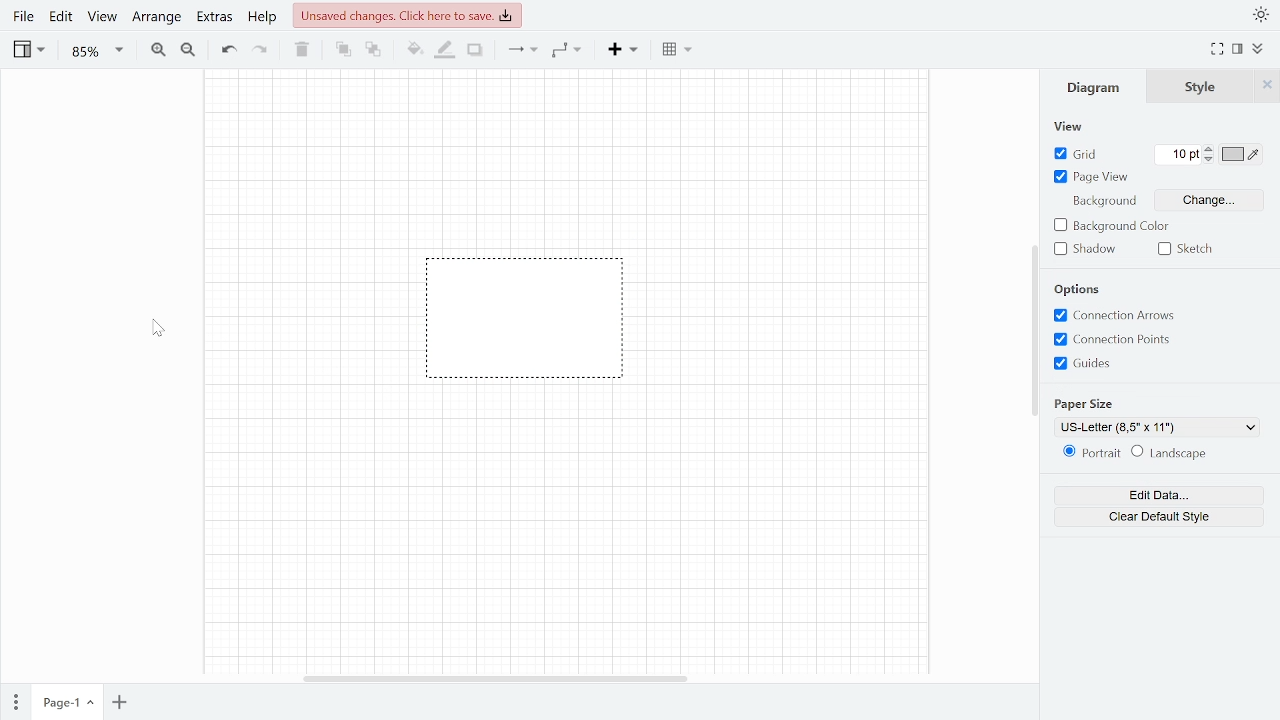 The height and width of the screenshot is (720, 1280). What do you see at coordinates (523, 51) in the screenshot?
I see `Connections` at bounding box center [523, 51].